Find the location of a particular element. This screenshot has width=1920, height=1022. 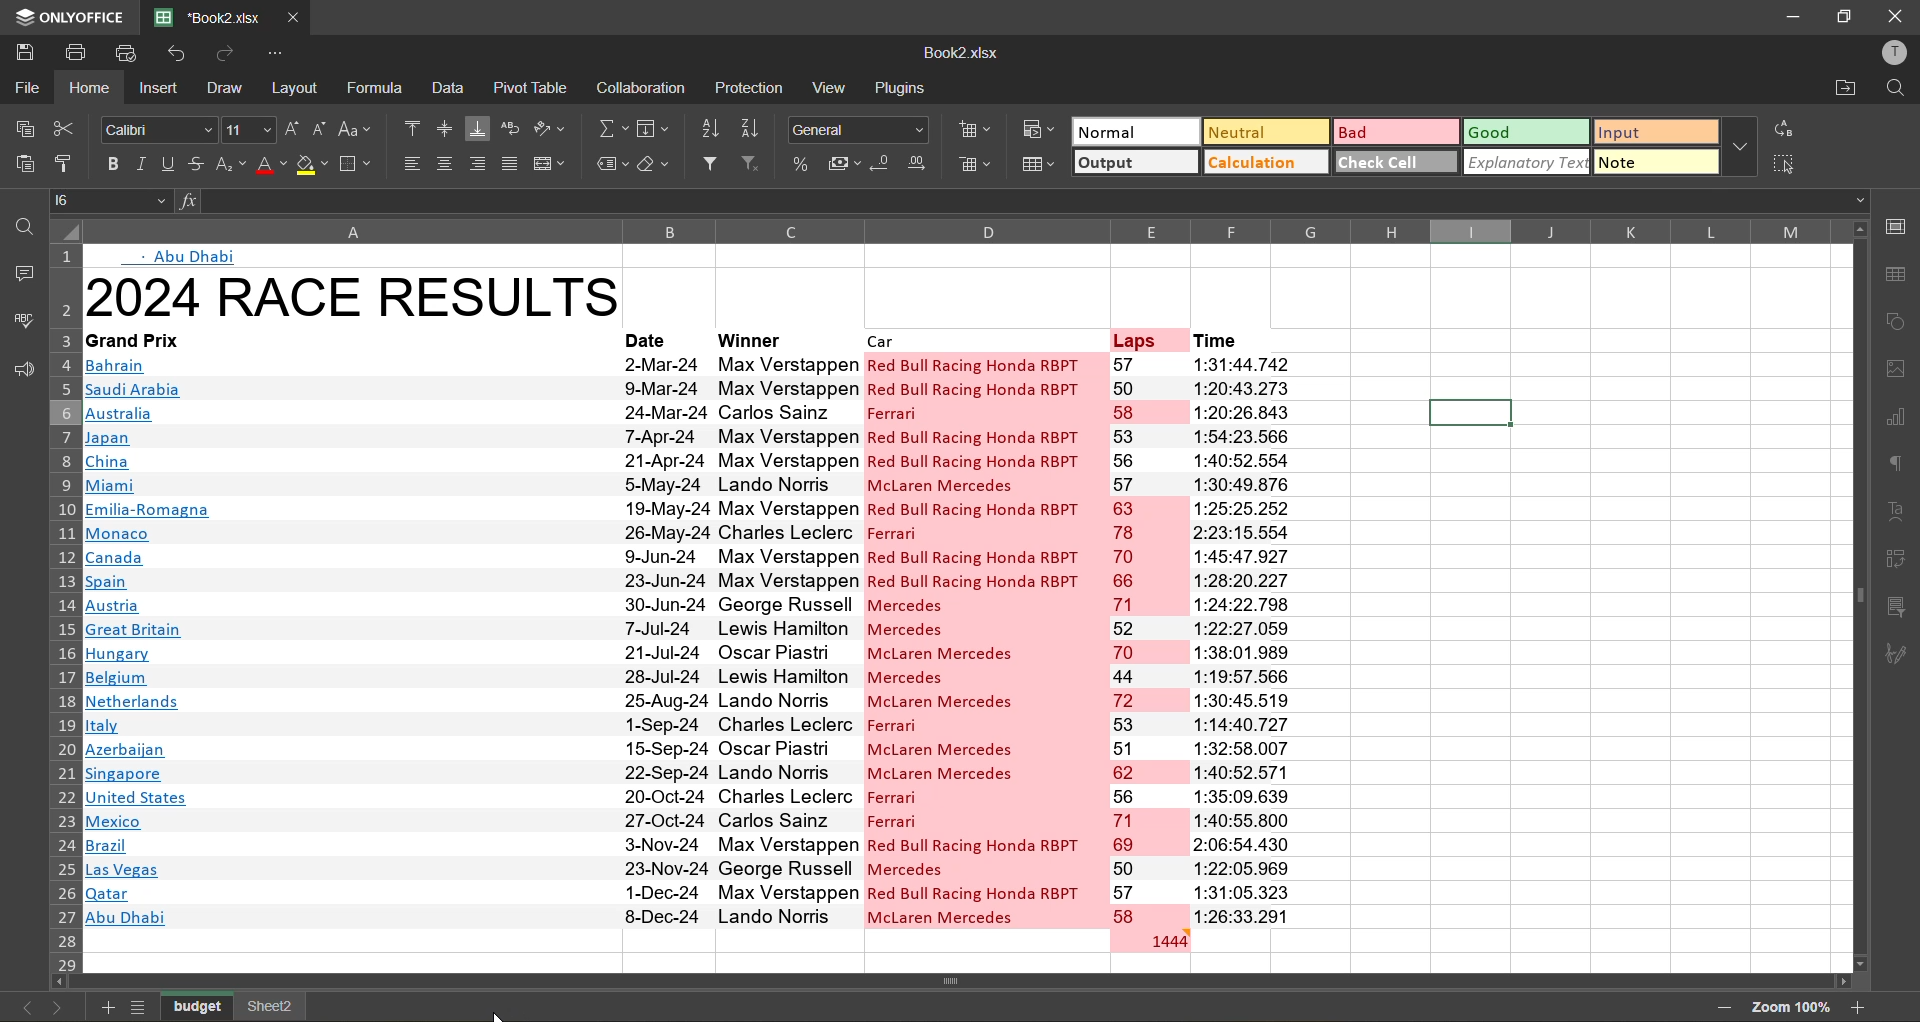

winner name is located at coordinates (789, 637).